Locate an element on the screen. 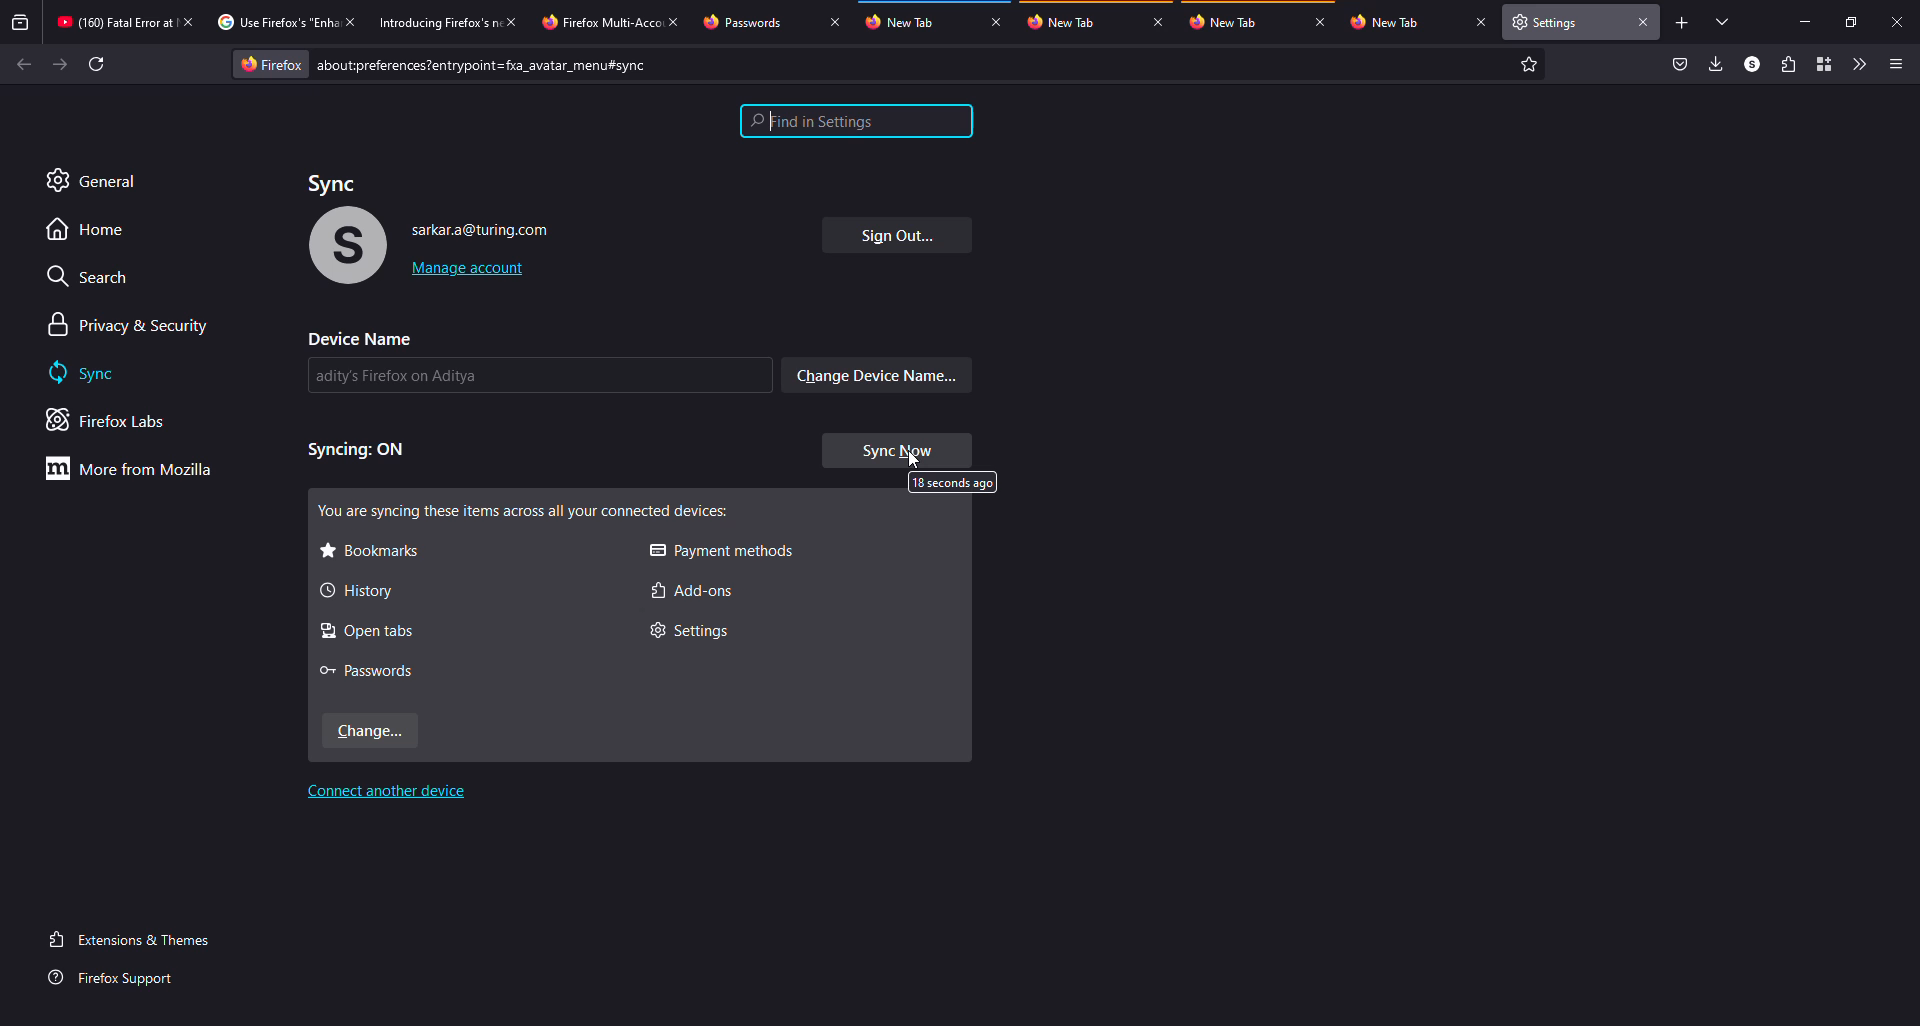 The width and height of the screenshot is (1920, 1026). forward is located at coordinates (64, 63).